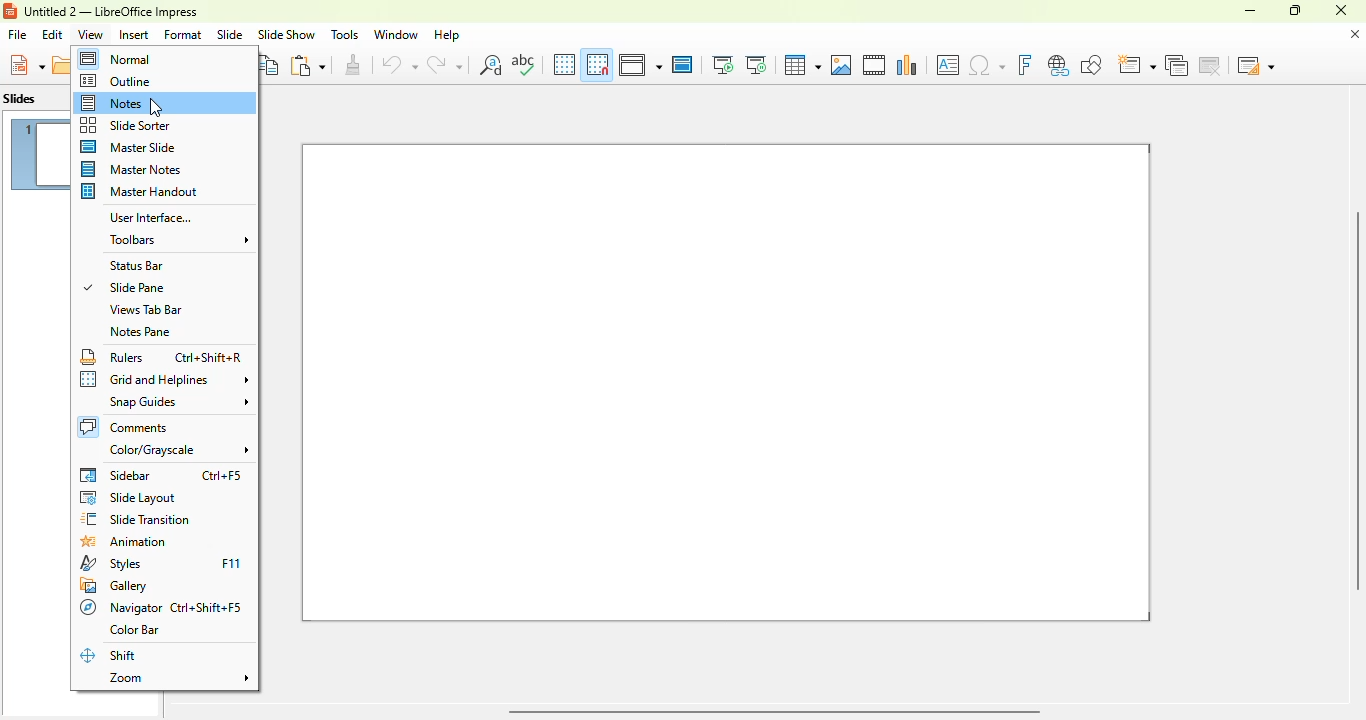 The height and width of the screenshot is (720, 1366). What do you see at coordinates (150, 218) in the screenshot?
I see `user interface` at bounding box center [150, 218].